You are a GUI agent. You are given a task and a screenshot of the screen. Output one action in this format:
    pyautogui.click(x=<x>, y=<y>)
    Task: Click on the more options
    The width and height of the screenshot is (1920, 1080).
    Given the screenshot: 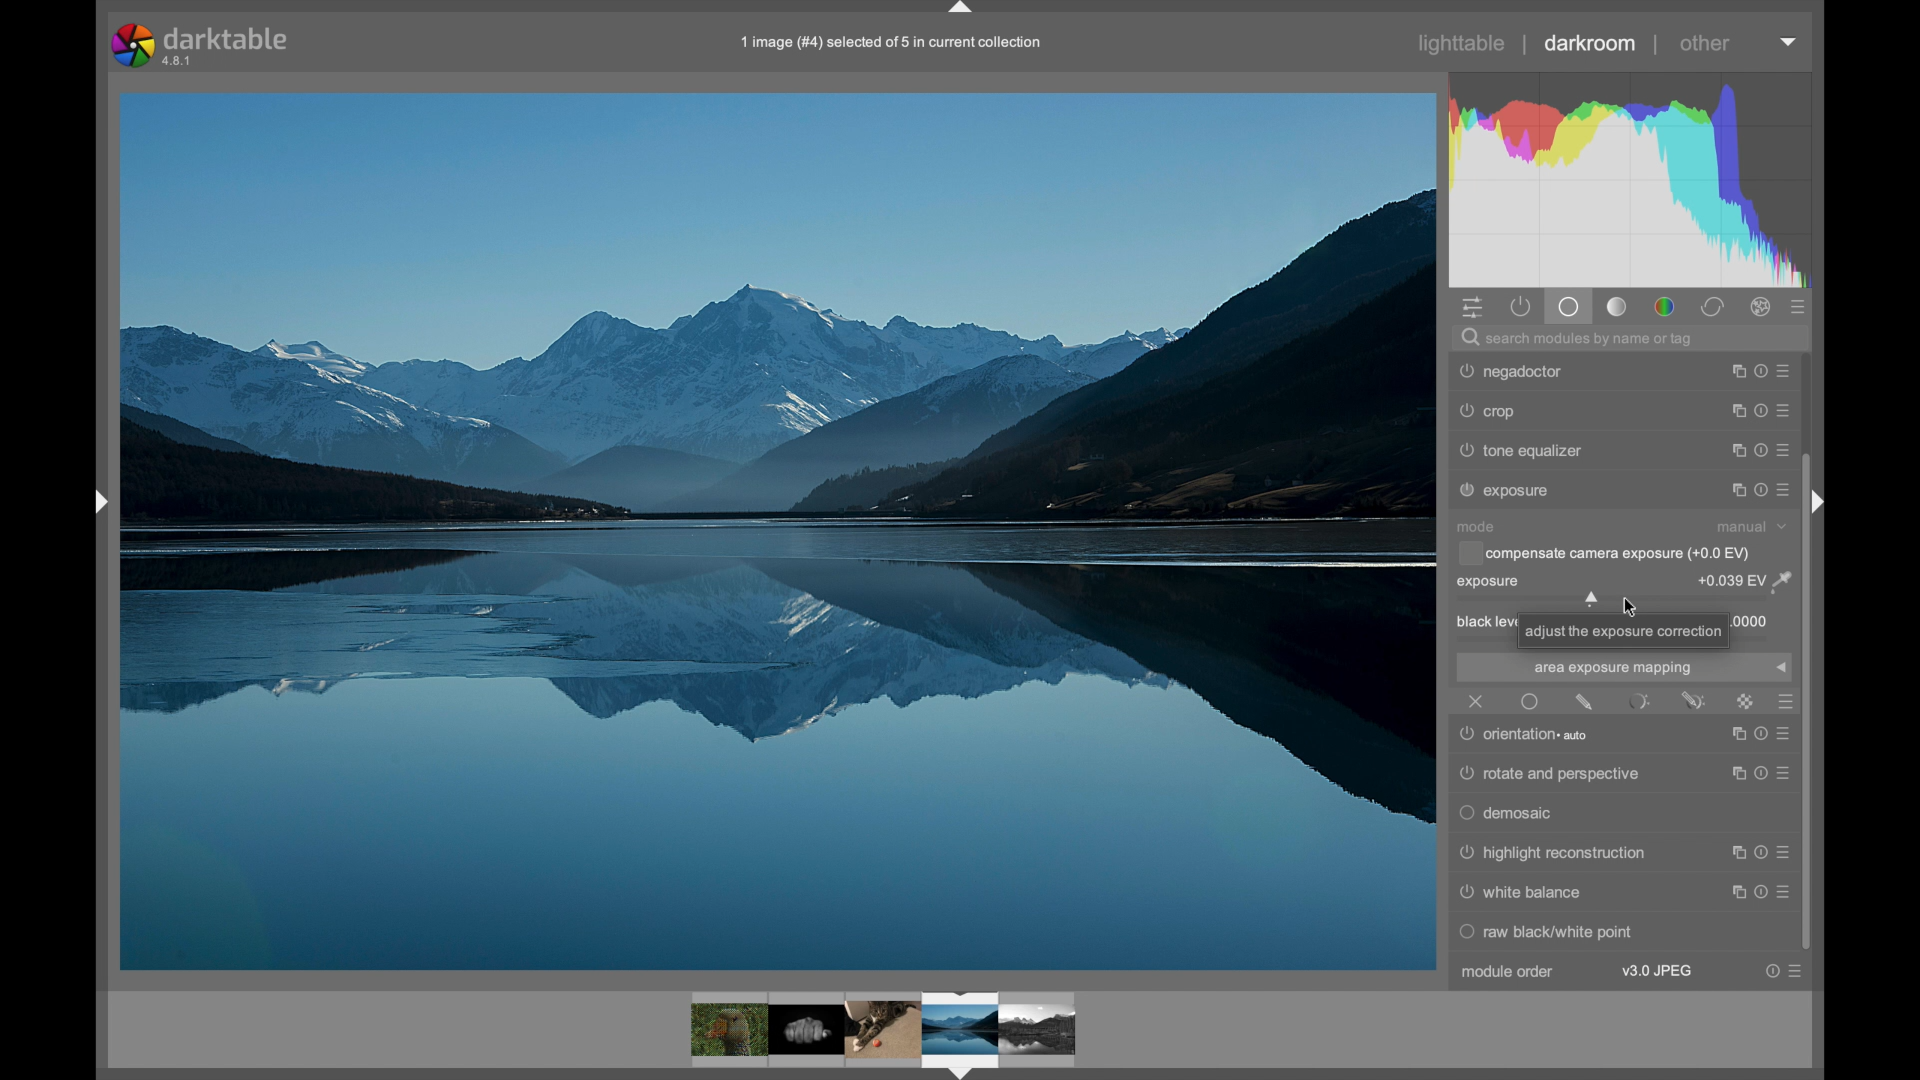 What is the action you would take?
    pyautogui.click(x=1762, y=371)
    